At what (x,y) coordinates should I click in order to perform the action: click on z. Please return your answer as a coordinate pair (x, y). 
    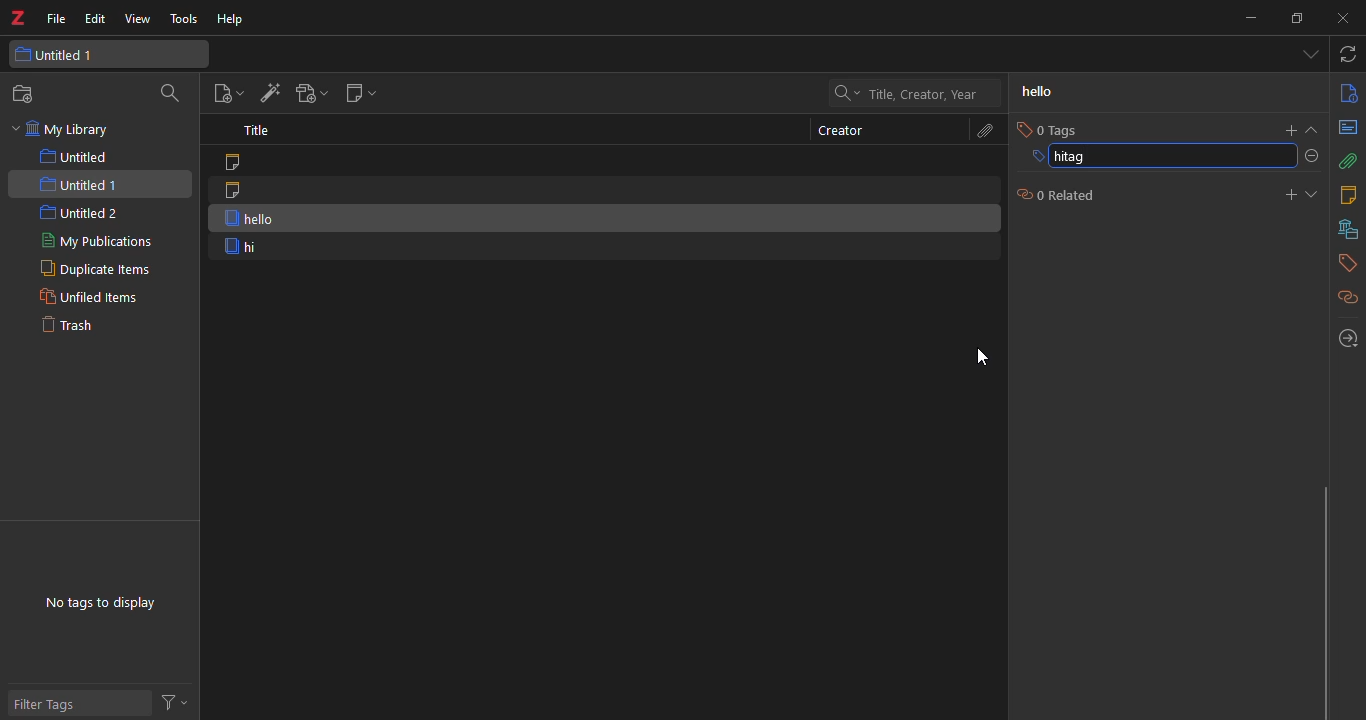
    Looking at the image, I should click on (22, 19).